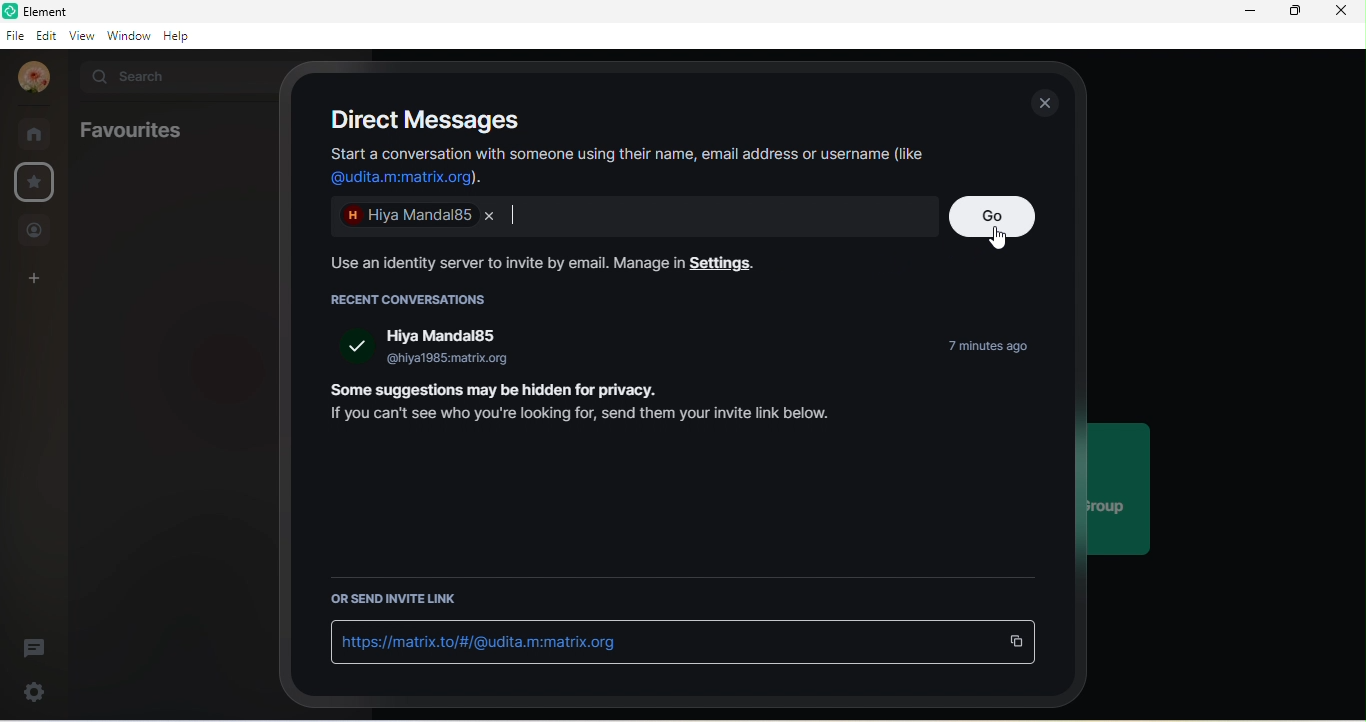 This screenshot has width=1366, height=722. Describe the element at coordinates (1344, 11) in the screenshot. I see `close` at that location.